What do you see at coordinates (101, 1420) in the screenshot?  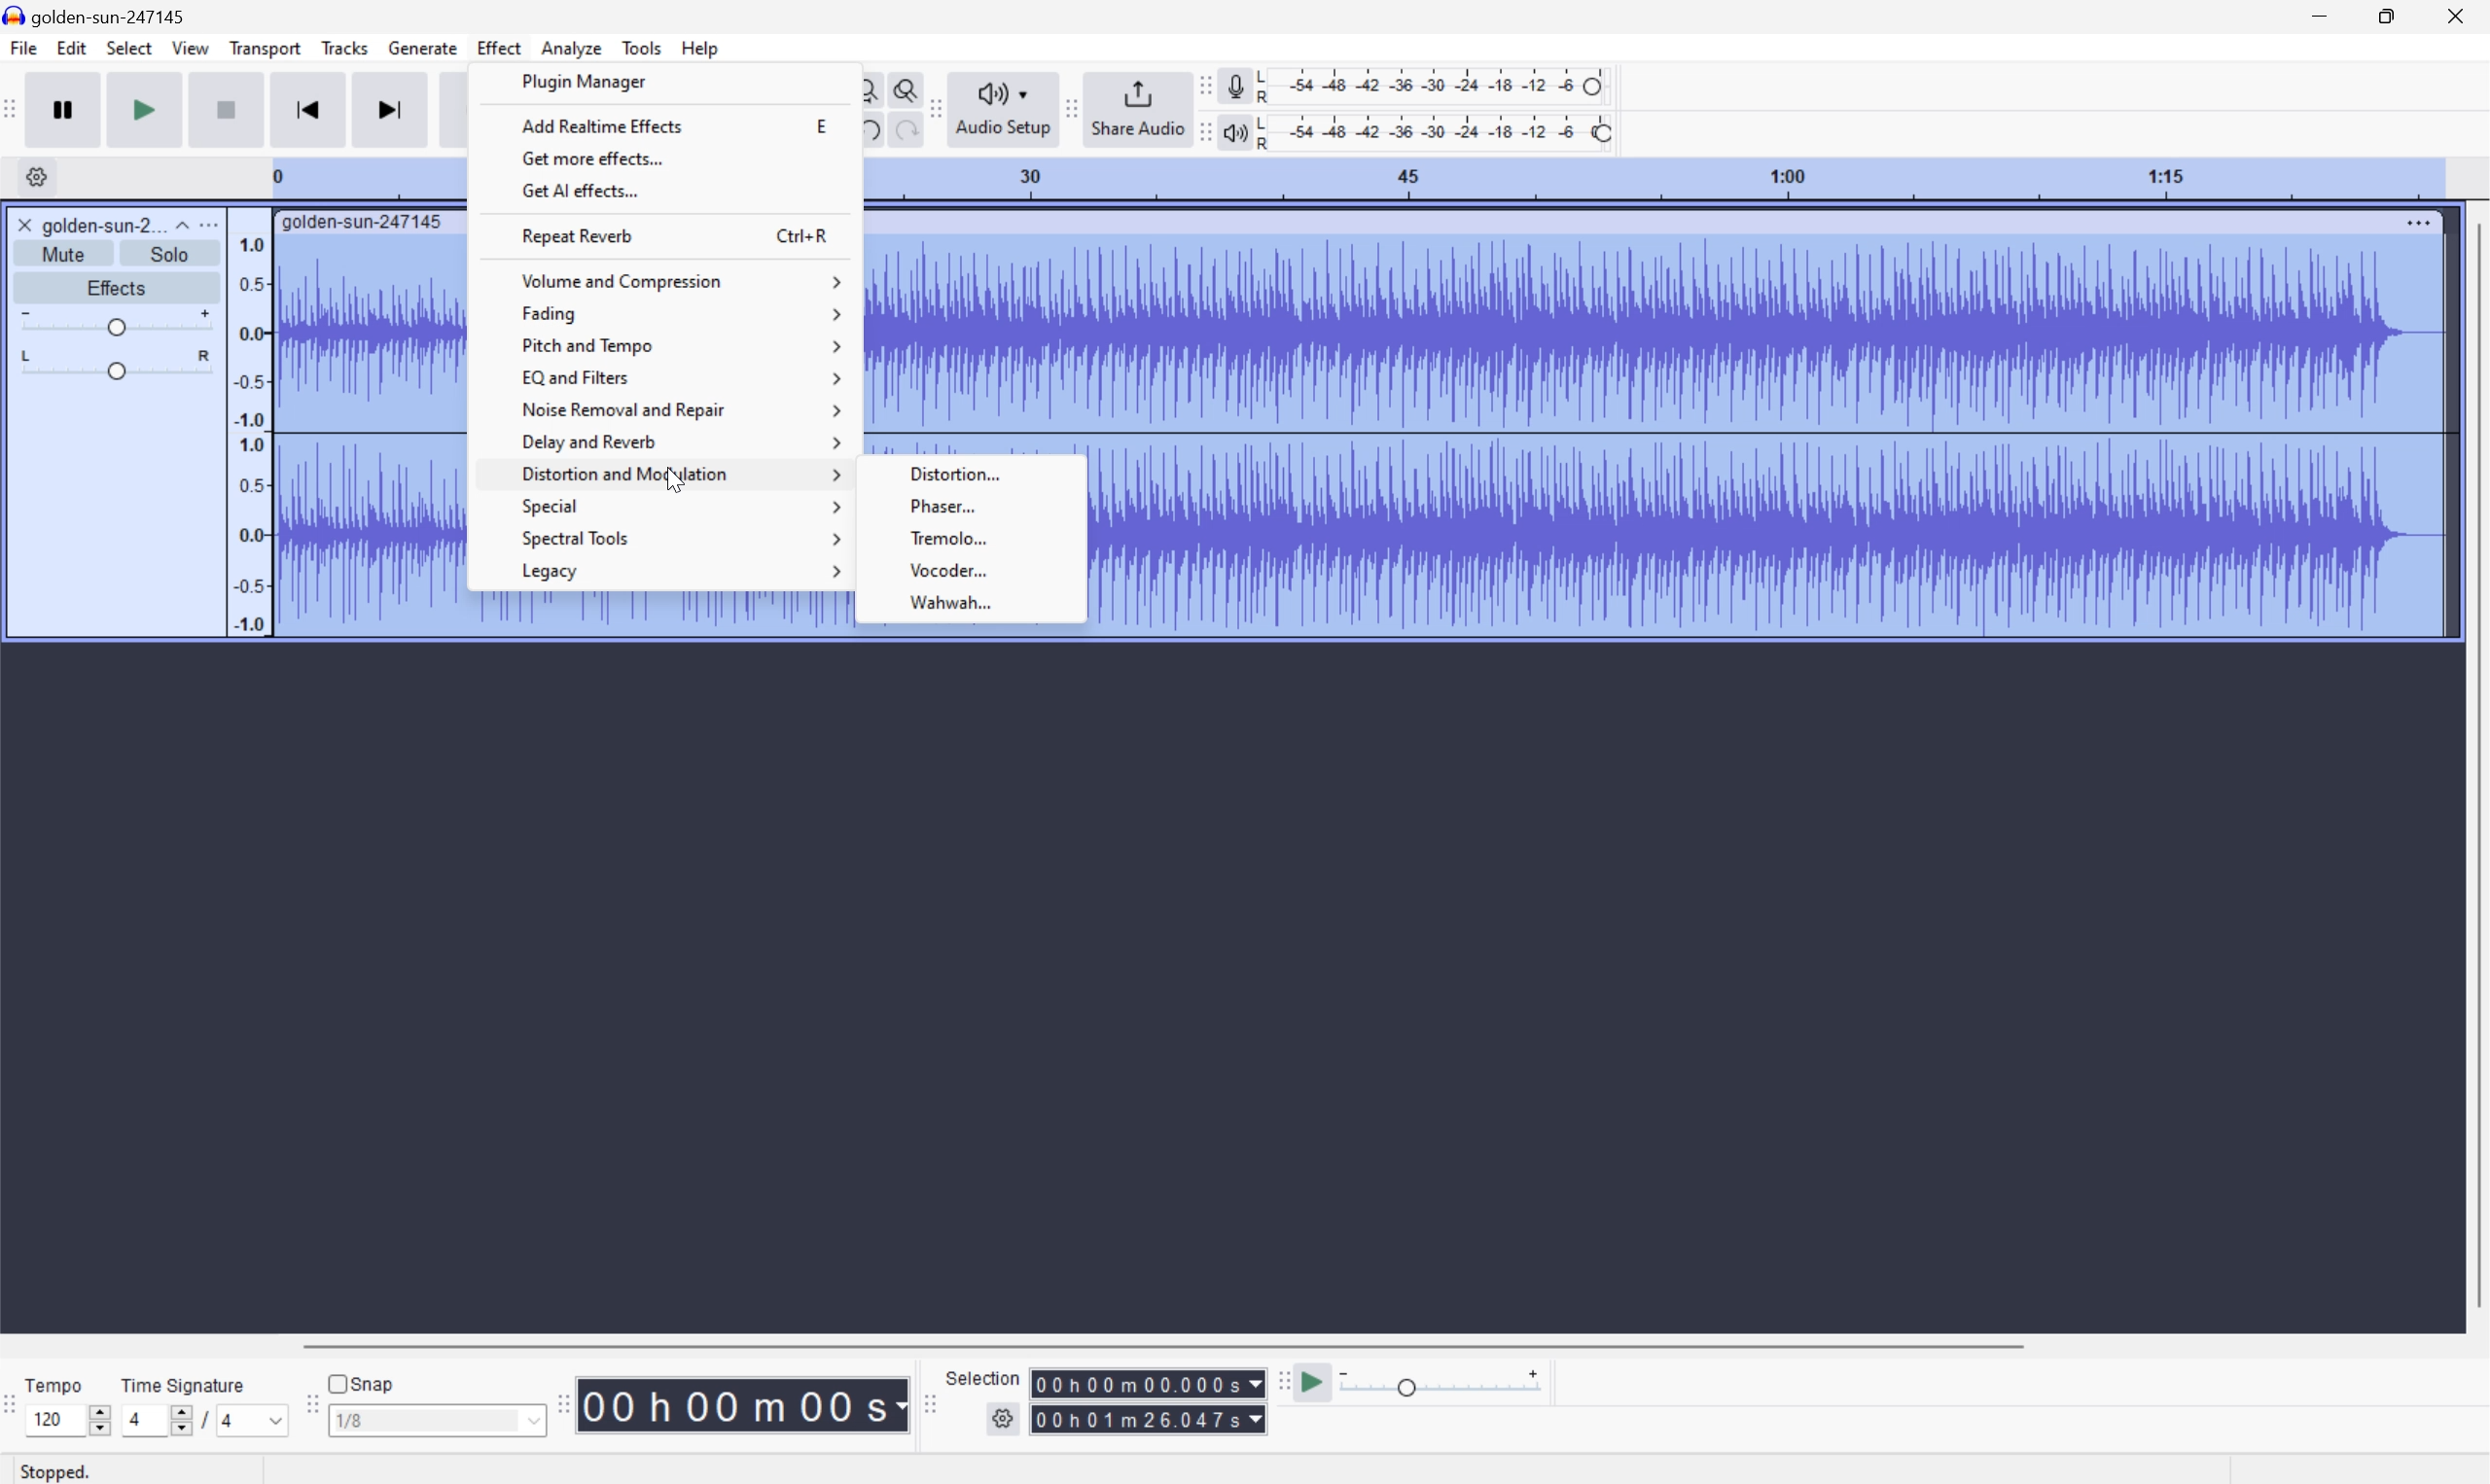 I see `Slider` at bounding box center [101, 1420].